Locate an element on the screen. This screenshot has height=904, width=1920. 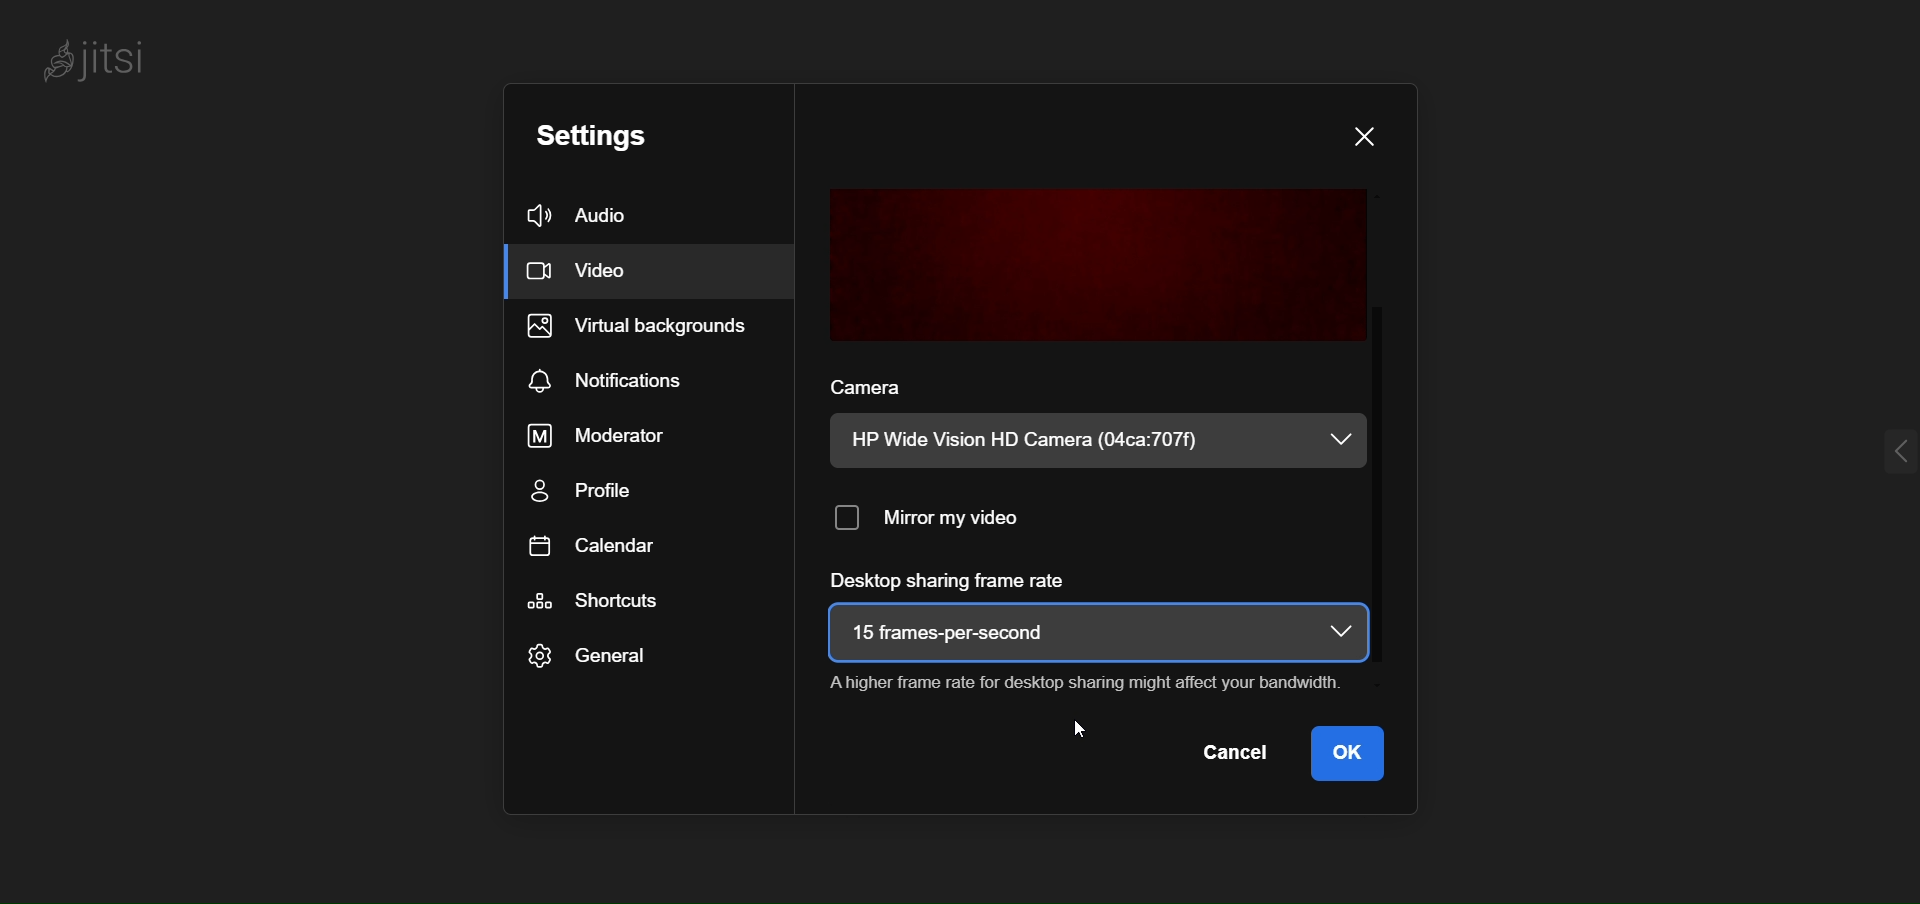
notification is located at coordinates (618, 378).